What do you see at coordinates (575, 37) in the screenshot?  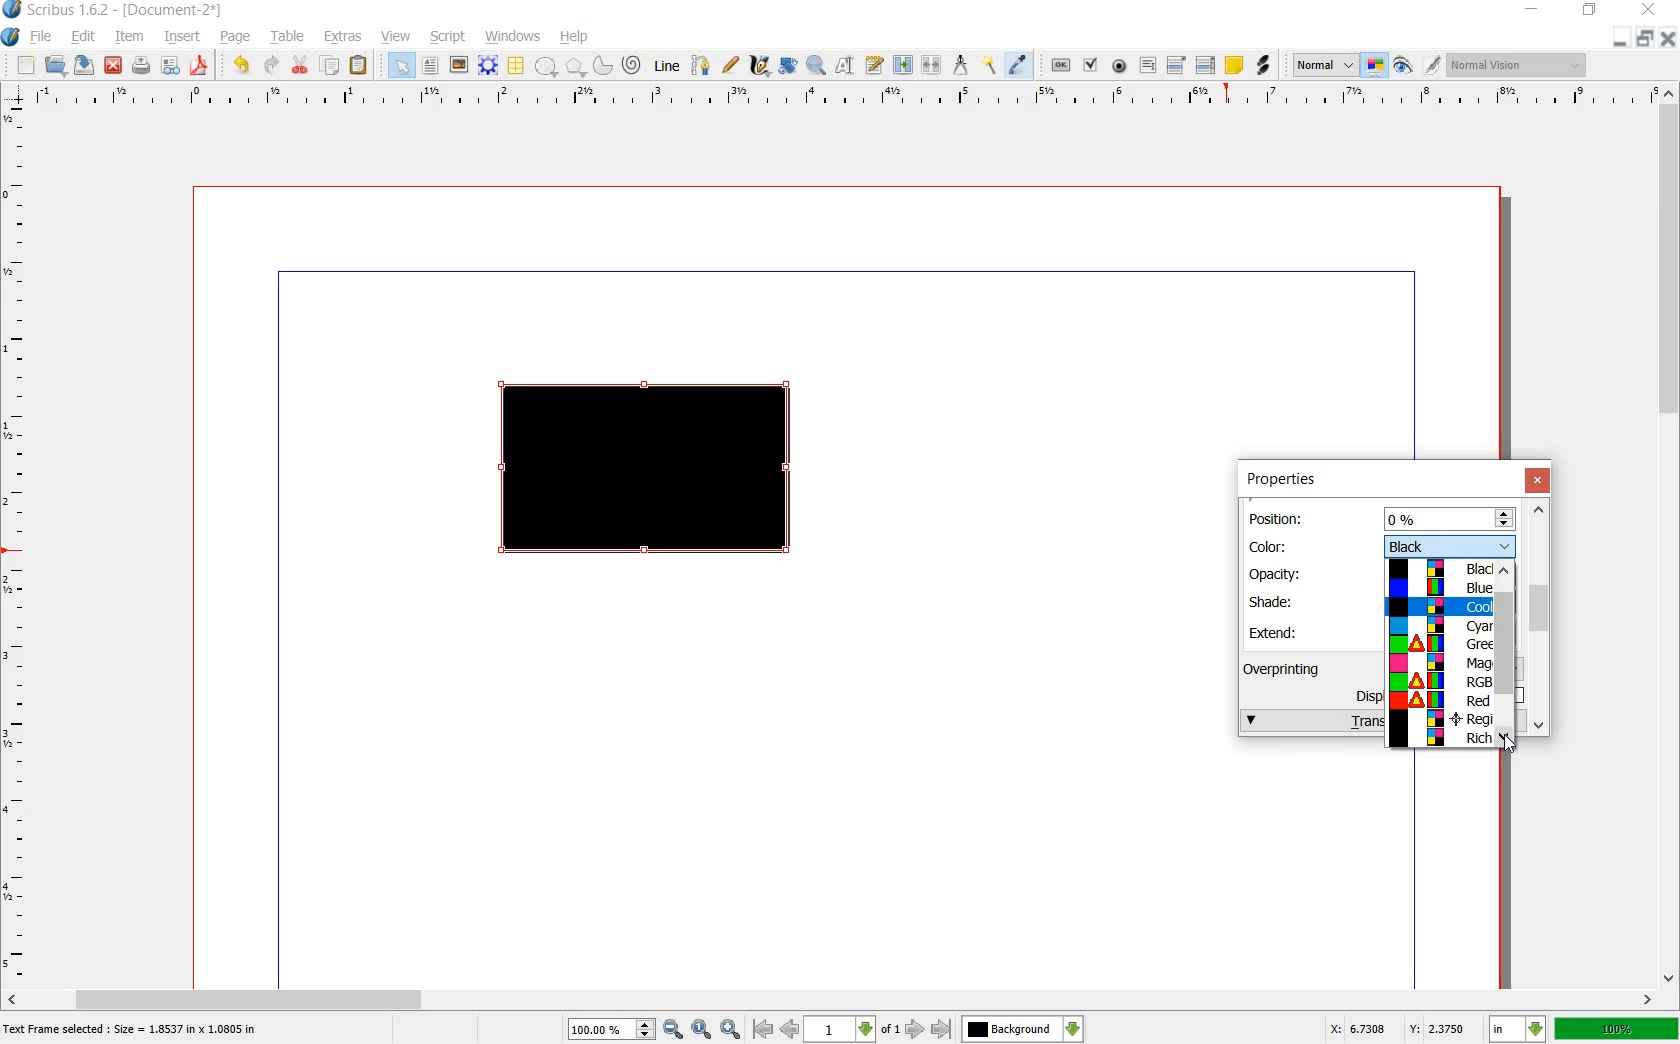 I see `help` at bounding box center [575, 37].